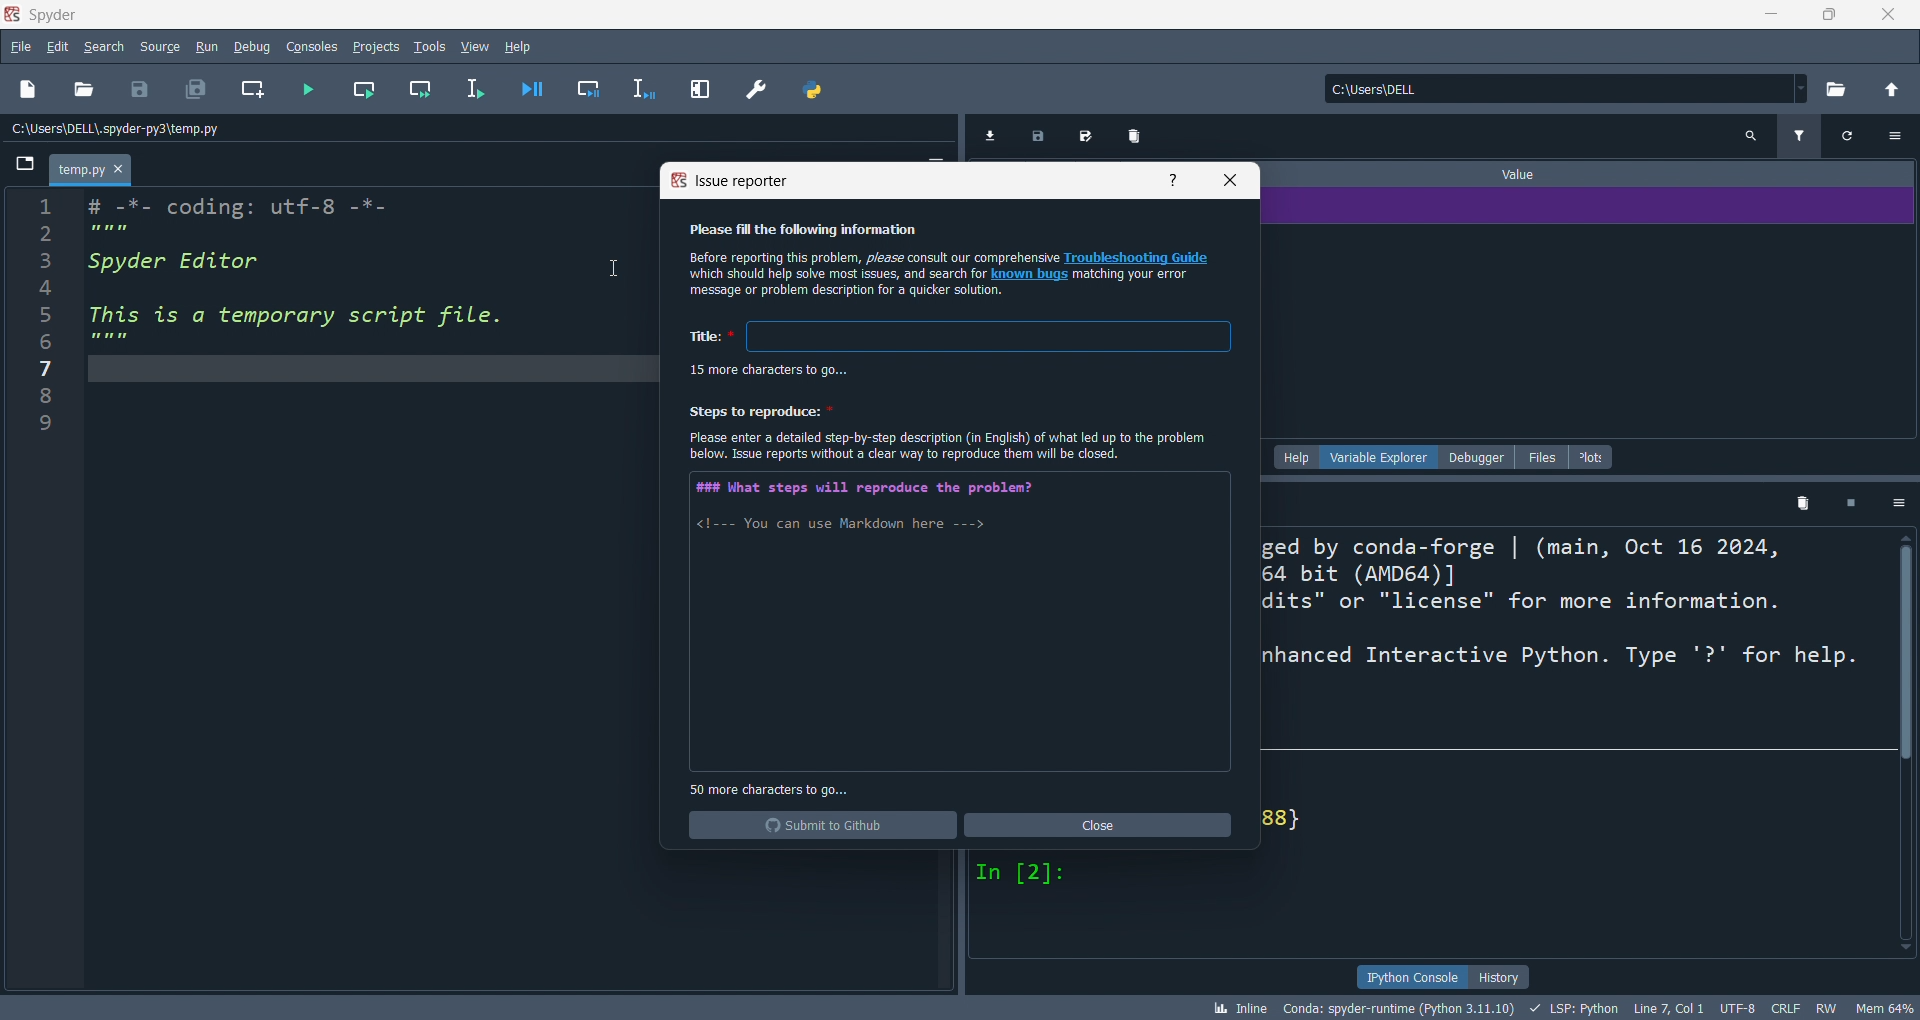  I want to click on tools, so click(430, 48).